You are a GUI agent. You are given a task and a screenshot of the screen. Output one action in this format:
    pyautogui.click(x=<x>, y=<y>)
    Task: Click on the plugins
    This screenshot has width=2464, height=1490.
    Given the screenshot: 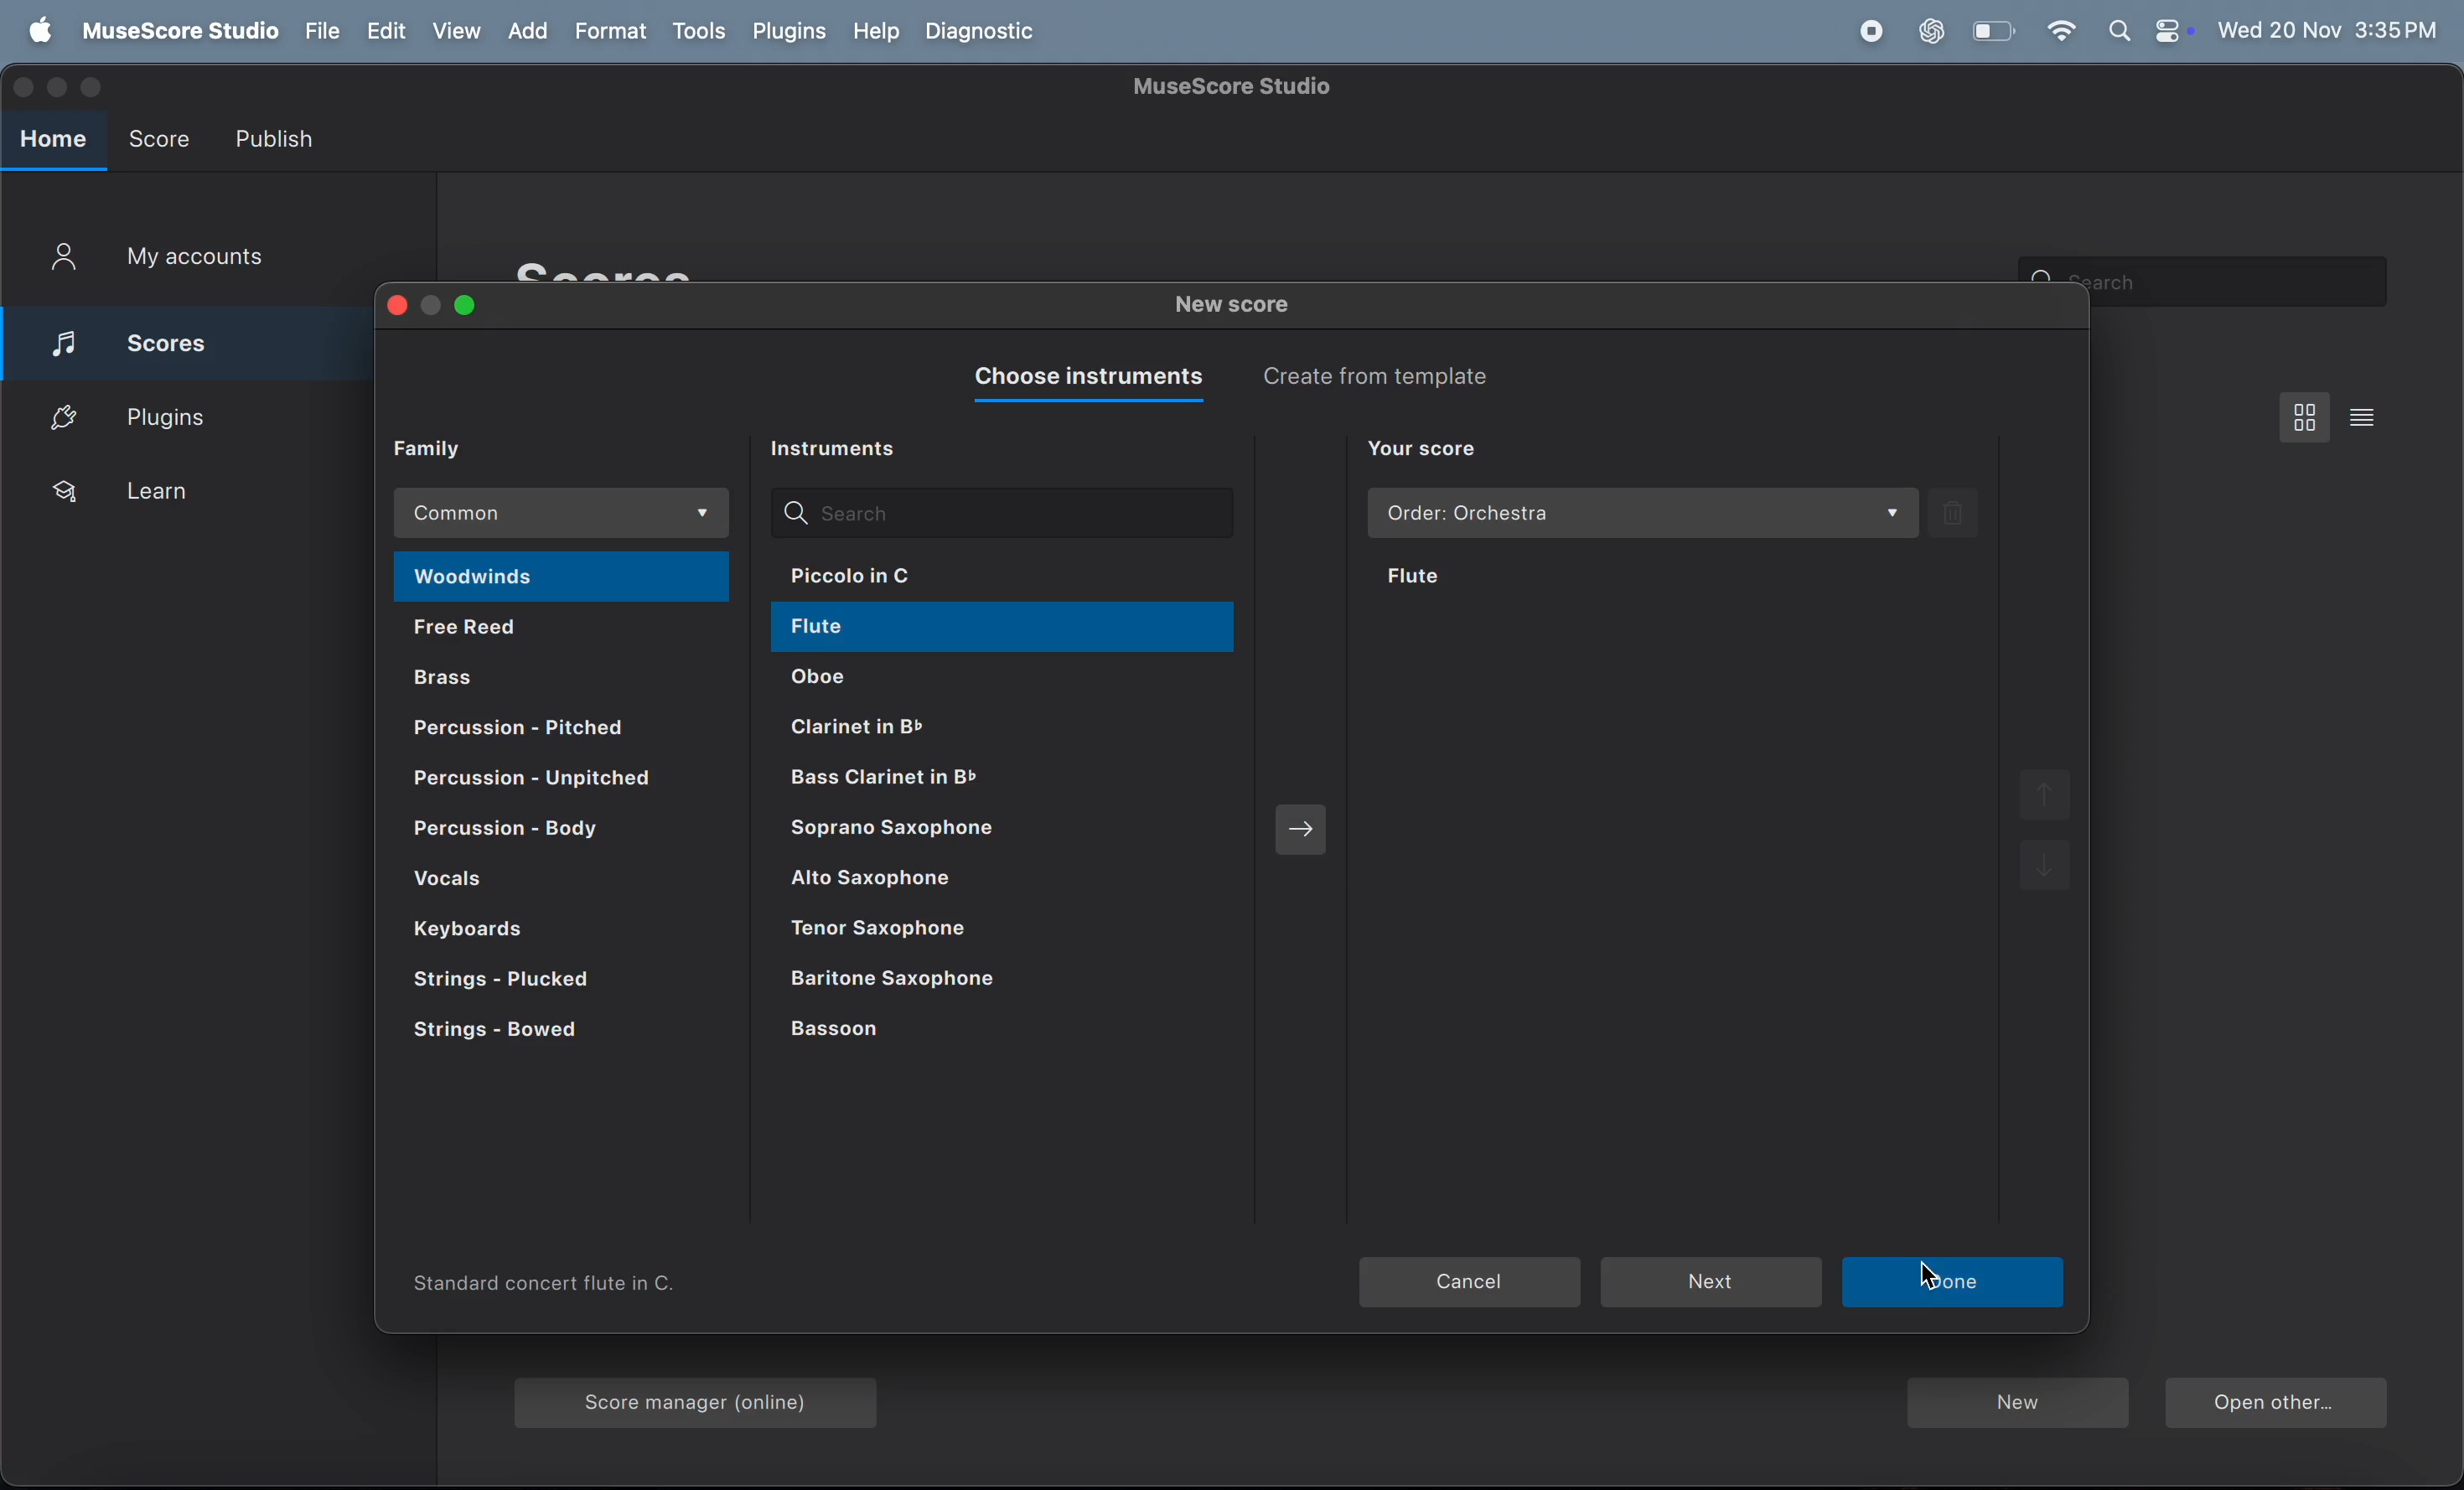 What is the action you would take?
    pyautogui.click(x=178, y=415)
    